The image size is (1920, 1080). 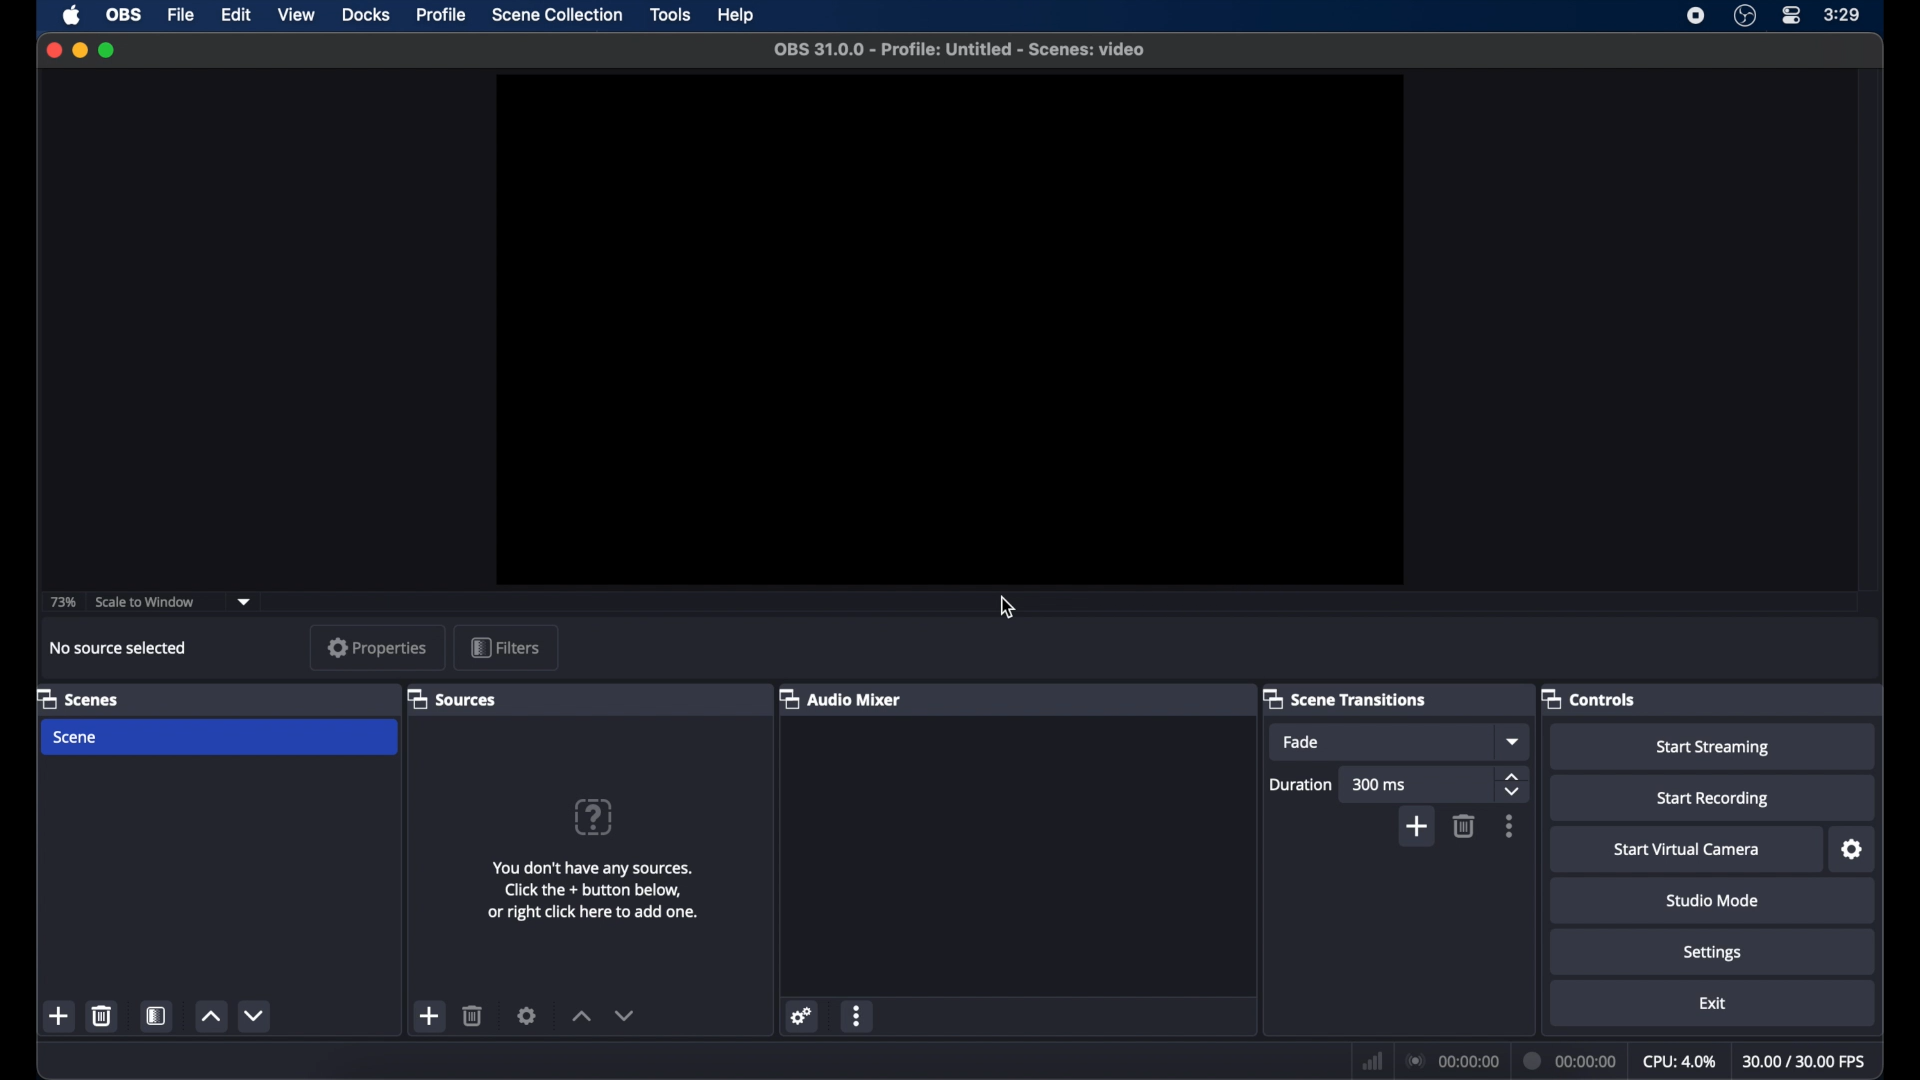 I want to click on tools, so click(x=673, y=15).